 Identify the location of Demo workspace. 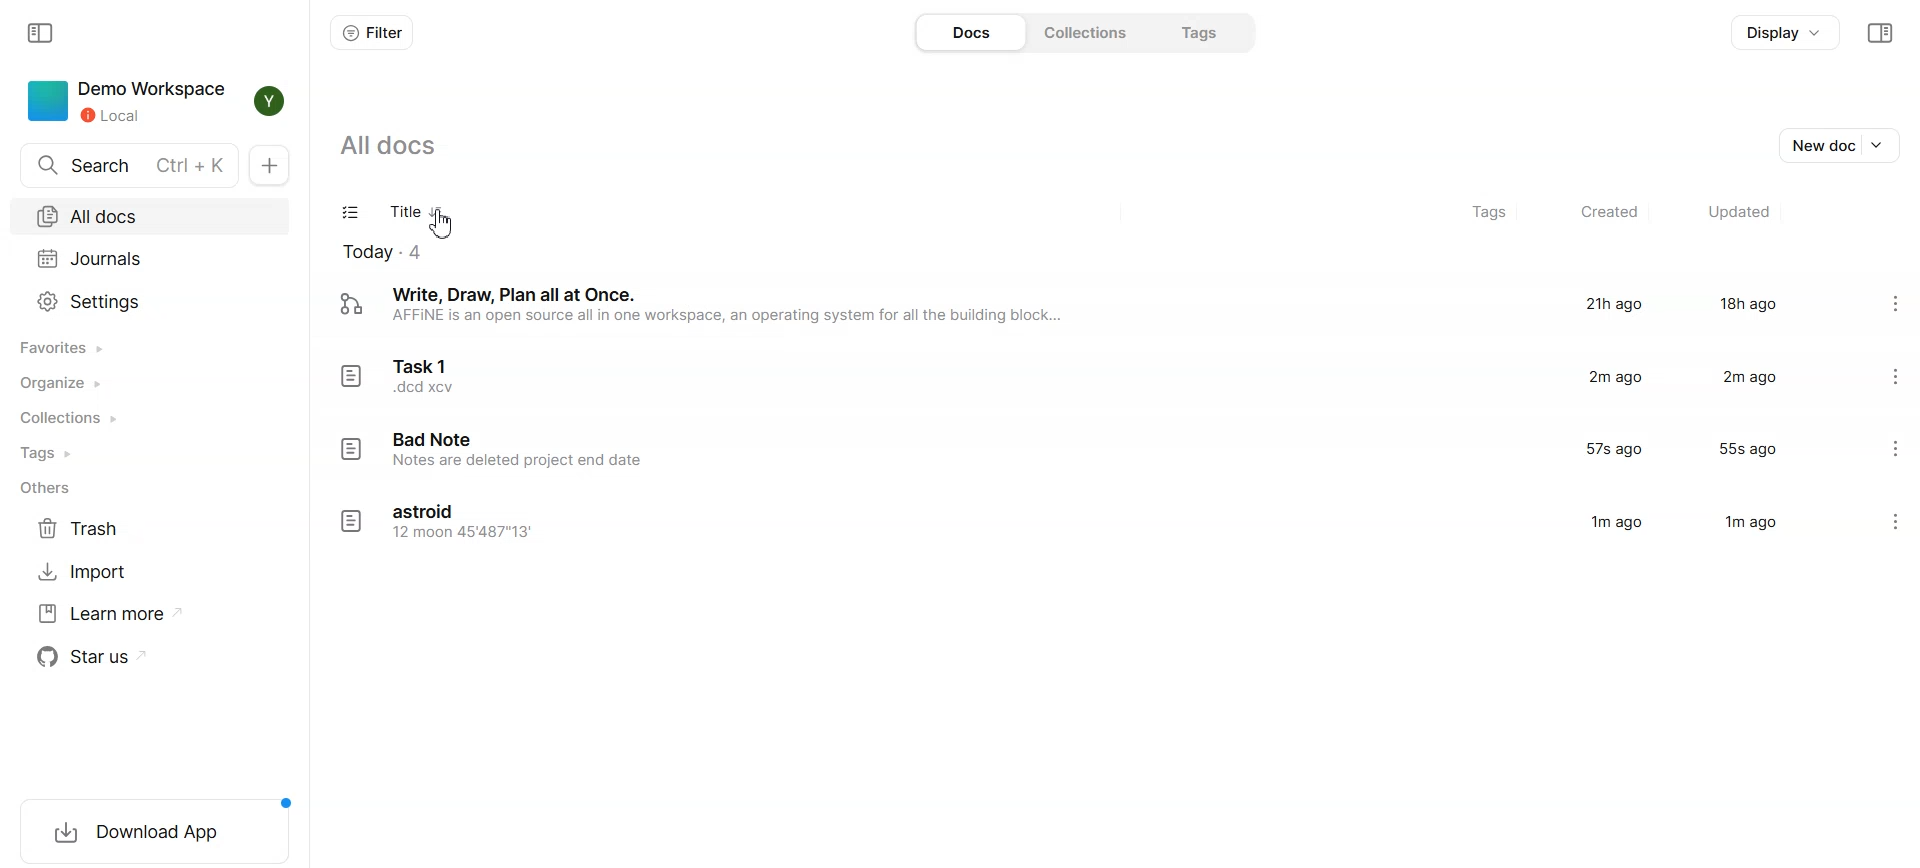
(128, 102).